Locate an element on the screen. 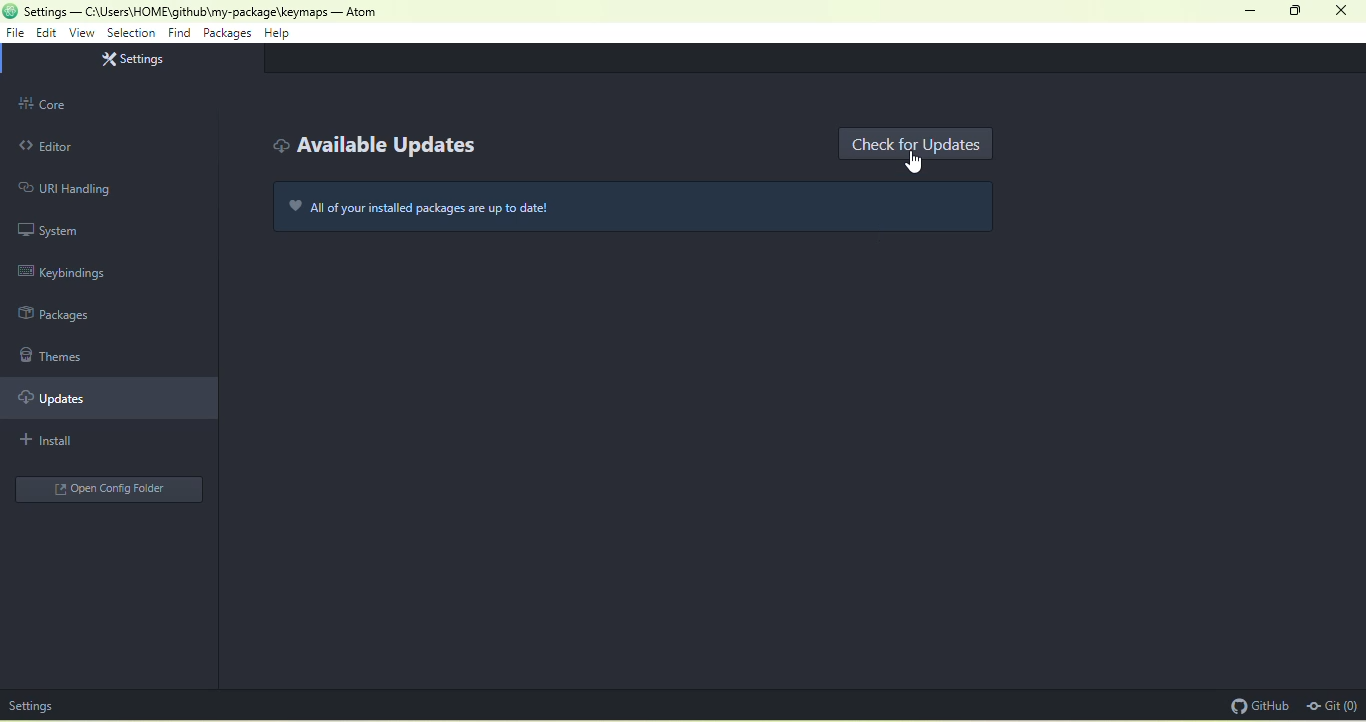 The image size is (1366, 722). github is located at coordinates (1257, 706).